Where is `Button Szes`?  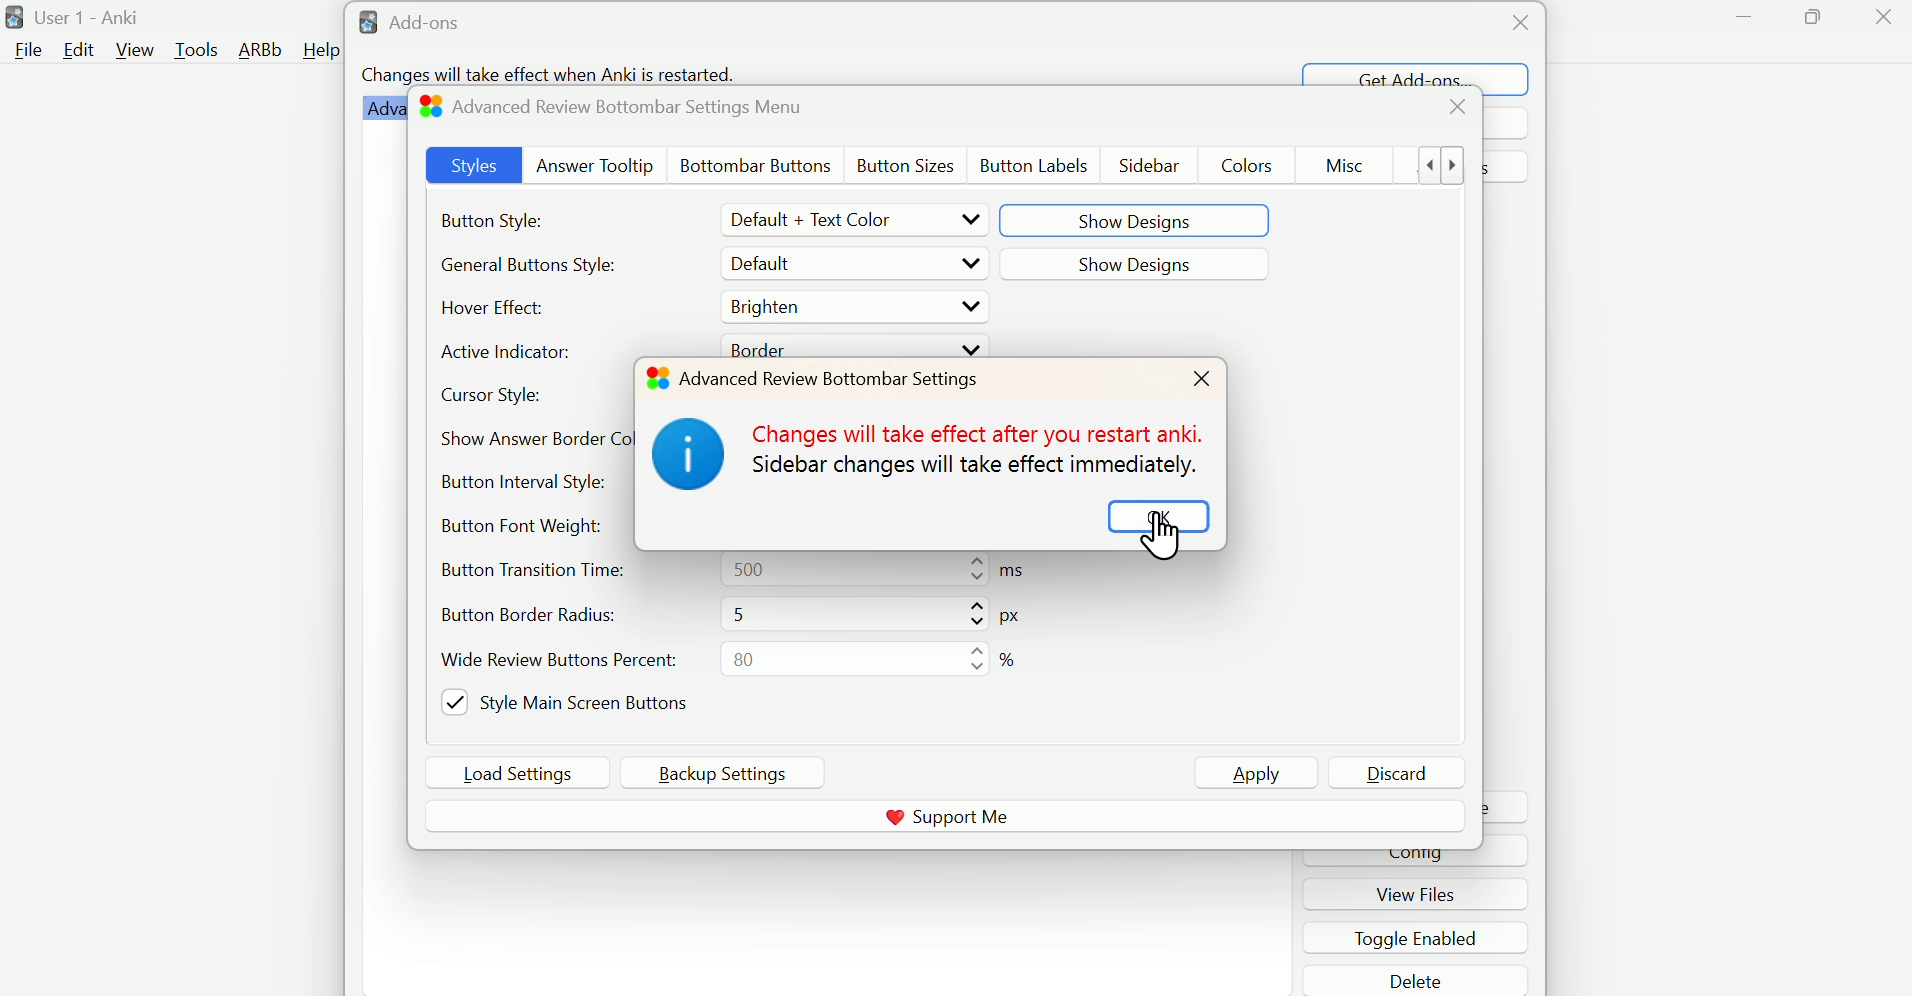 Button Szes is located at coordinates (903, 167).